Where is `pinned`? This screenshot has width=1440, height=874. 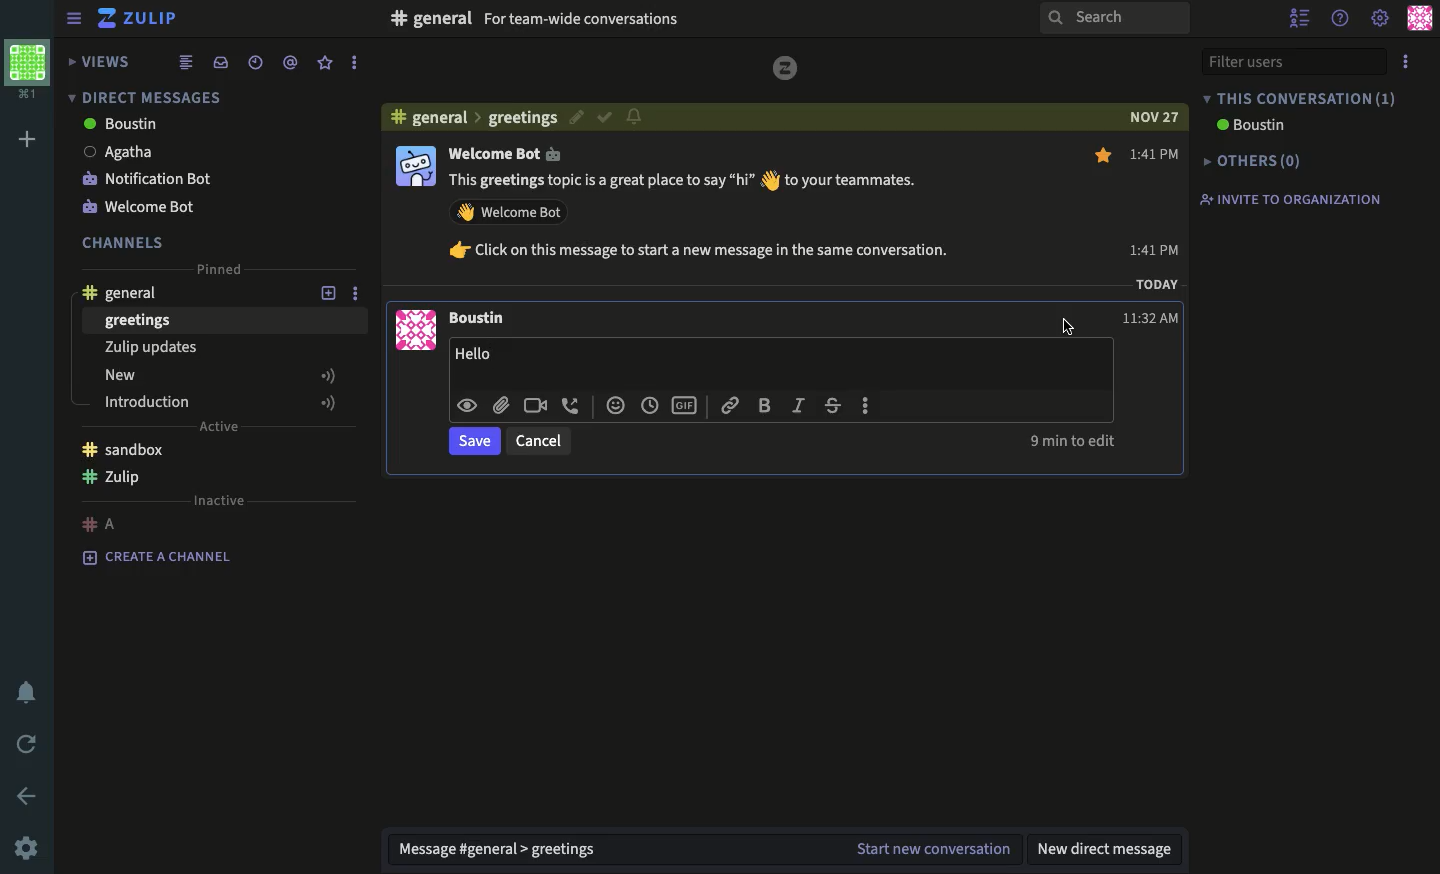 pinned is located at coordinates (221, 270).